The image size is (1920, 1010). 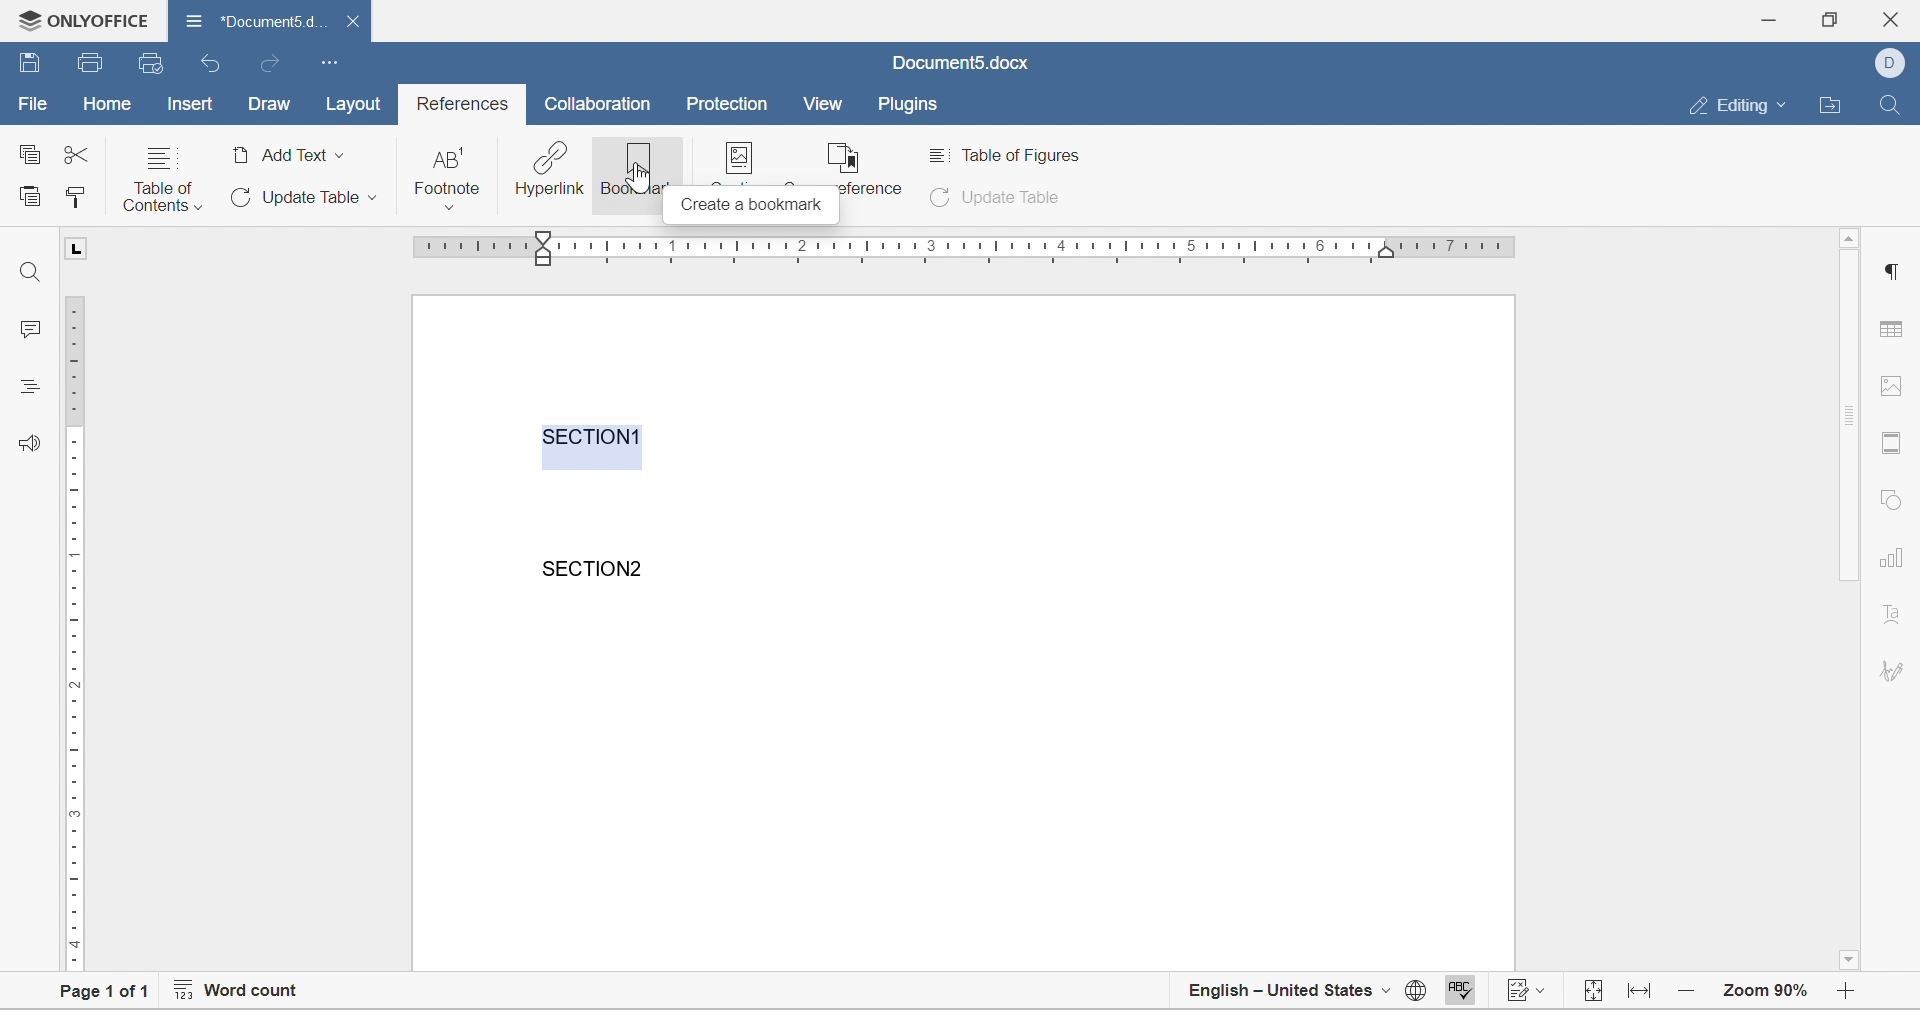 I want to click on bookmark, so click(x=635, y=168).